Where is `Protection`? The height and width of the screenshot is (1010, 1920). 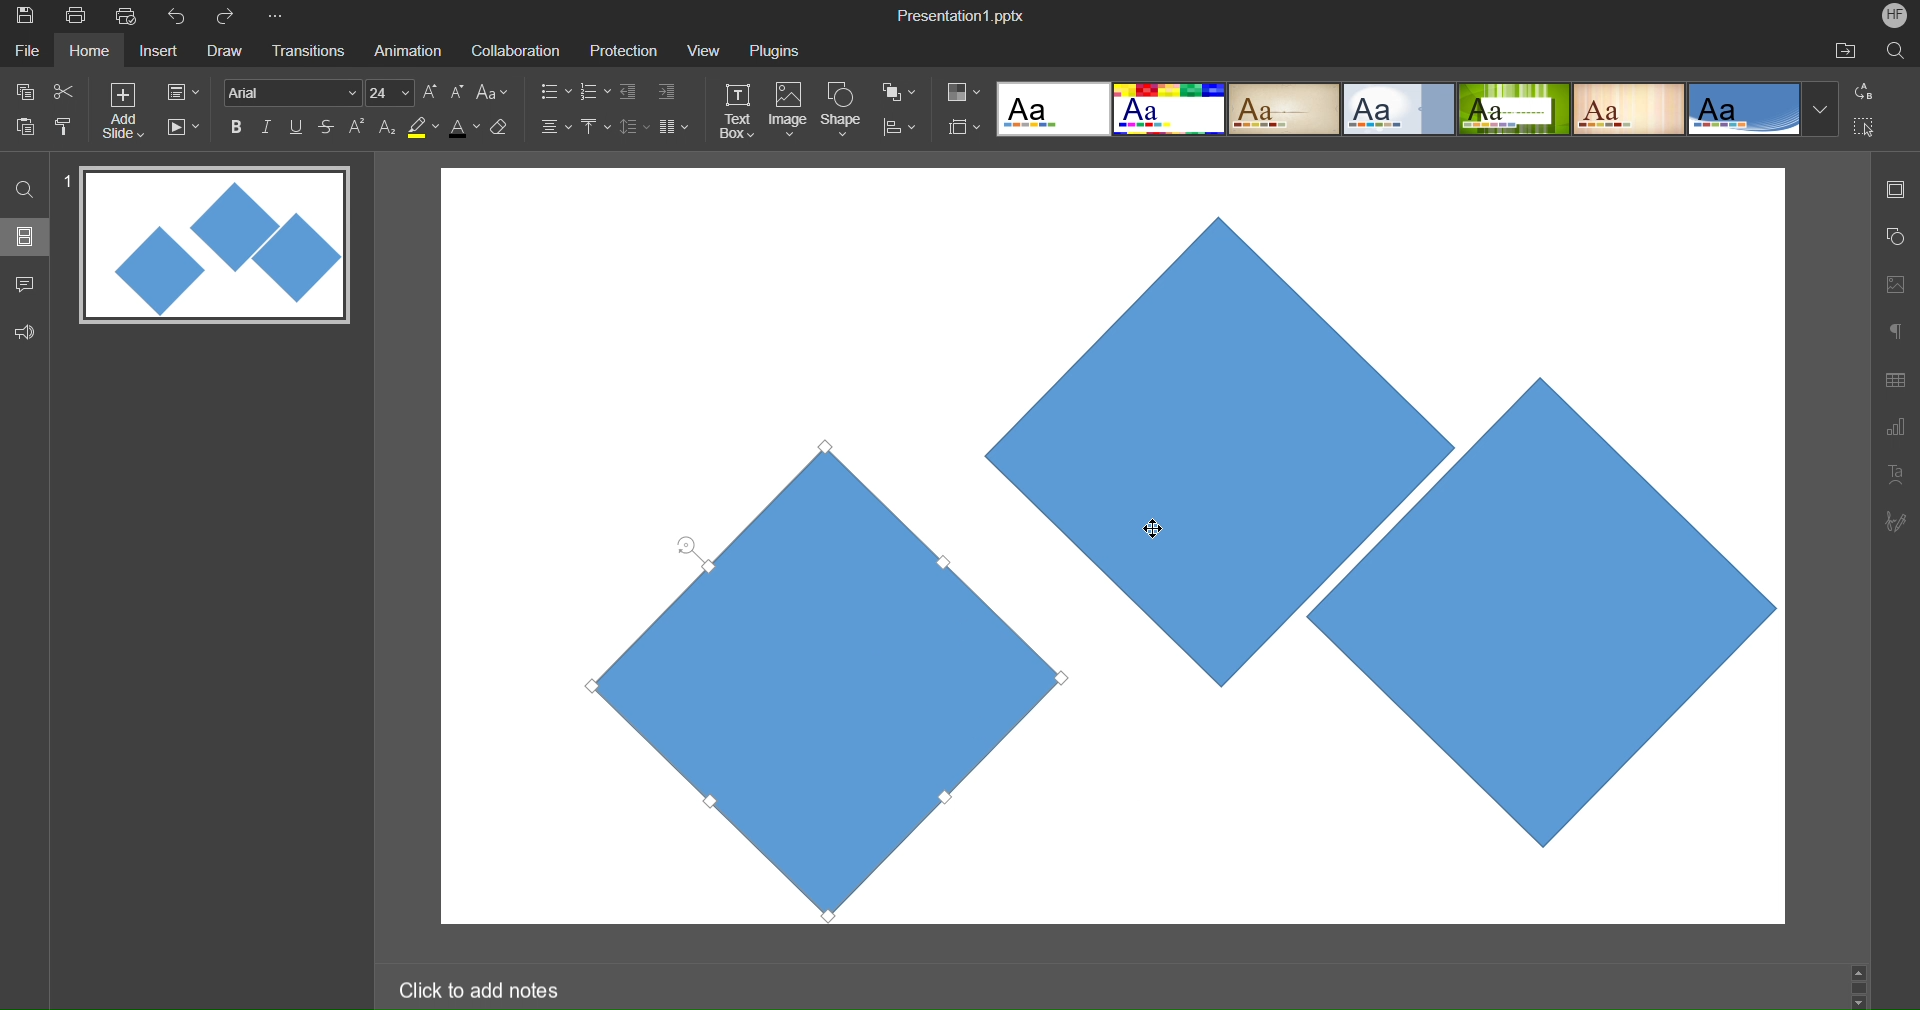 Protection is located at coordinates (615, 50).